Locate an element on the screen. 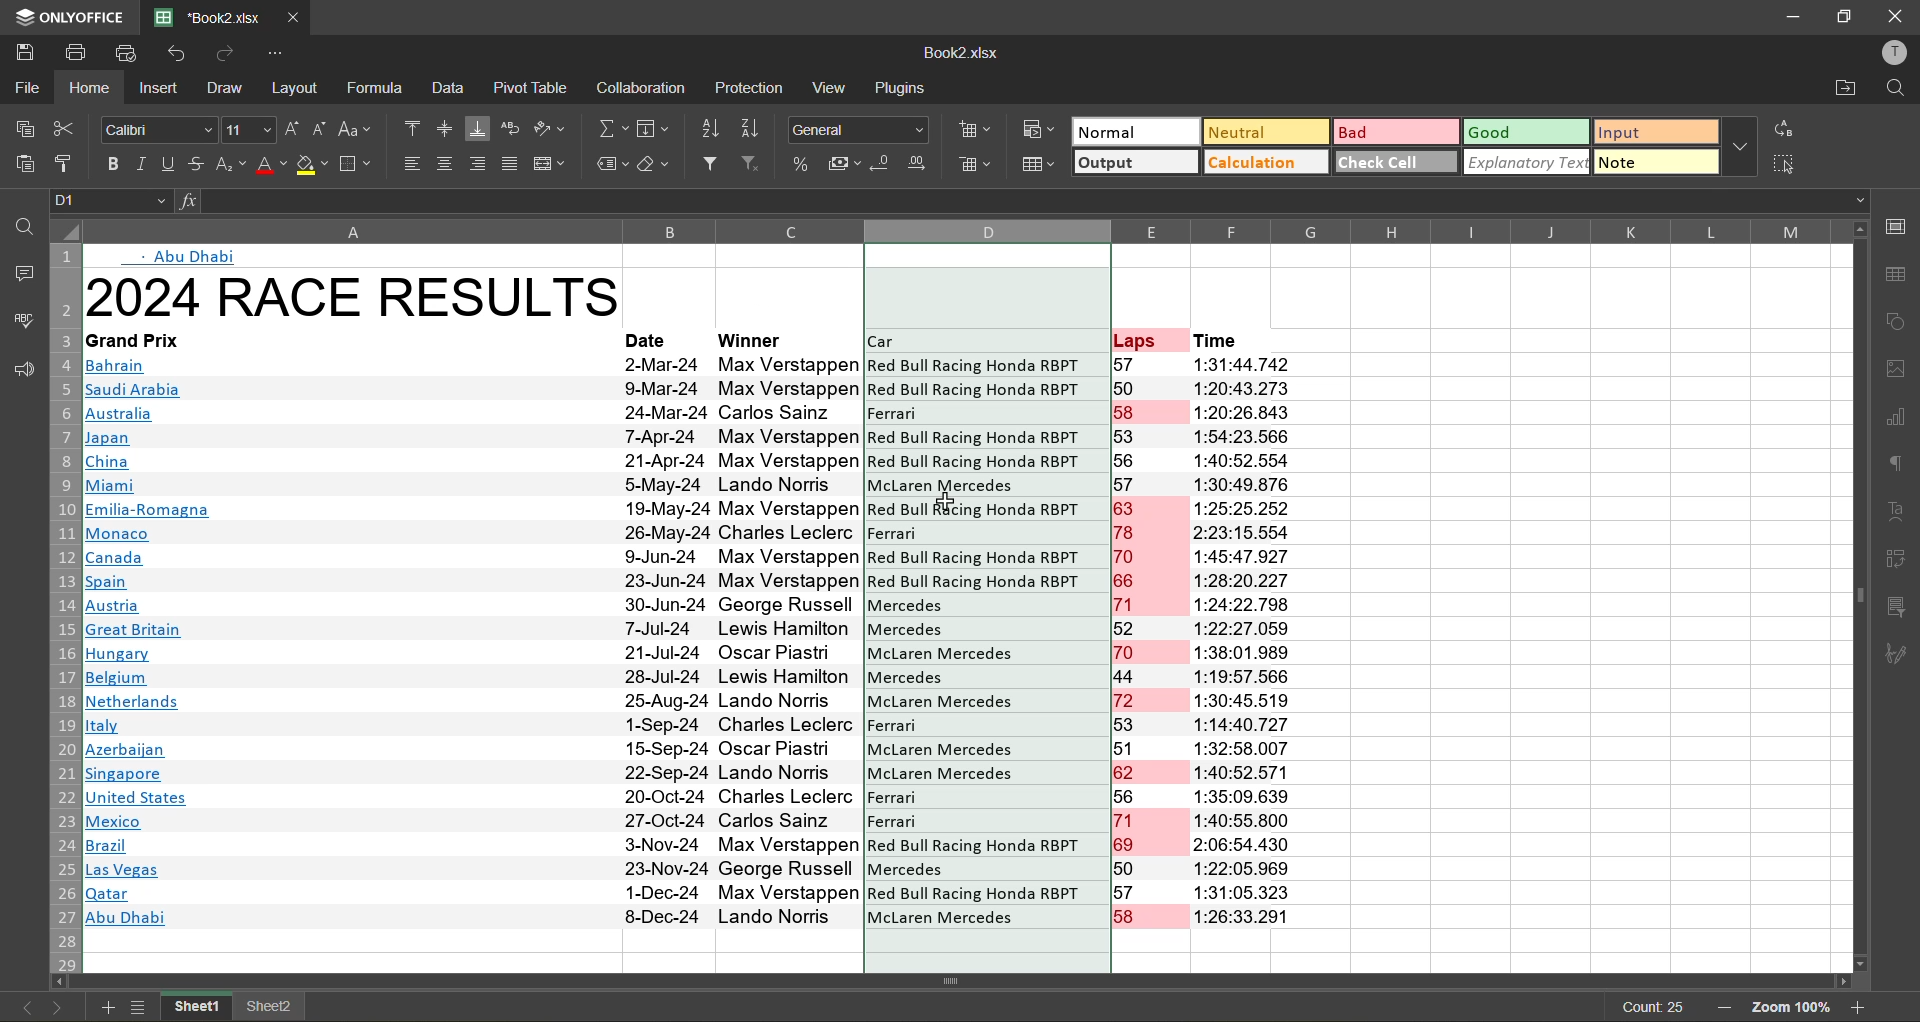 This screenshot has height=1022, width=1920. row numbers is located at coordinates (68, 607).